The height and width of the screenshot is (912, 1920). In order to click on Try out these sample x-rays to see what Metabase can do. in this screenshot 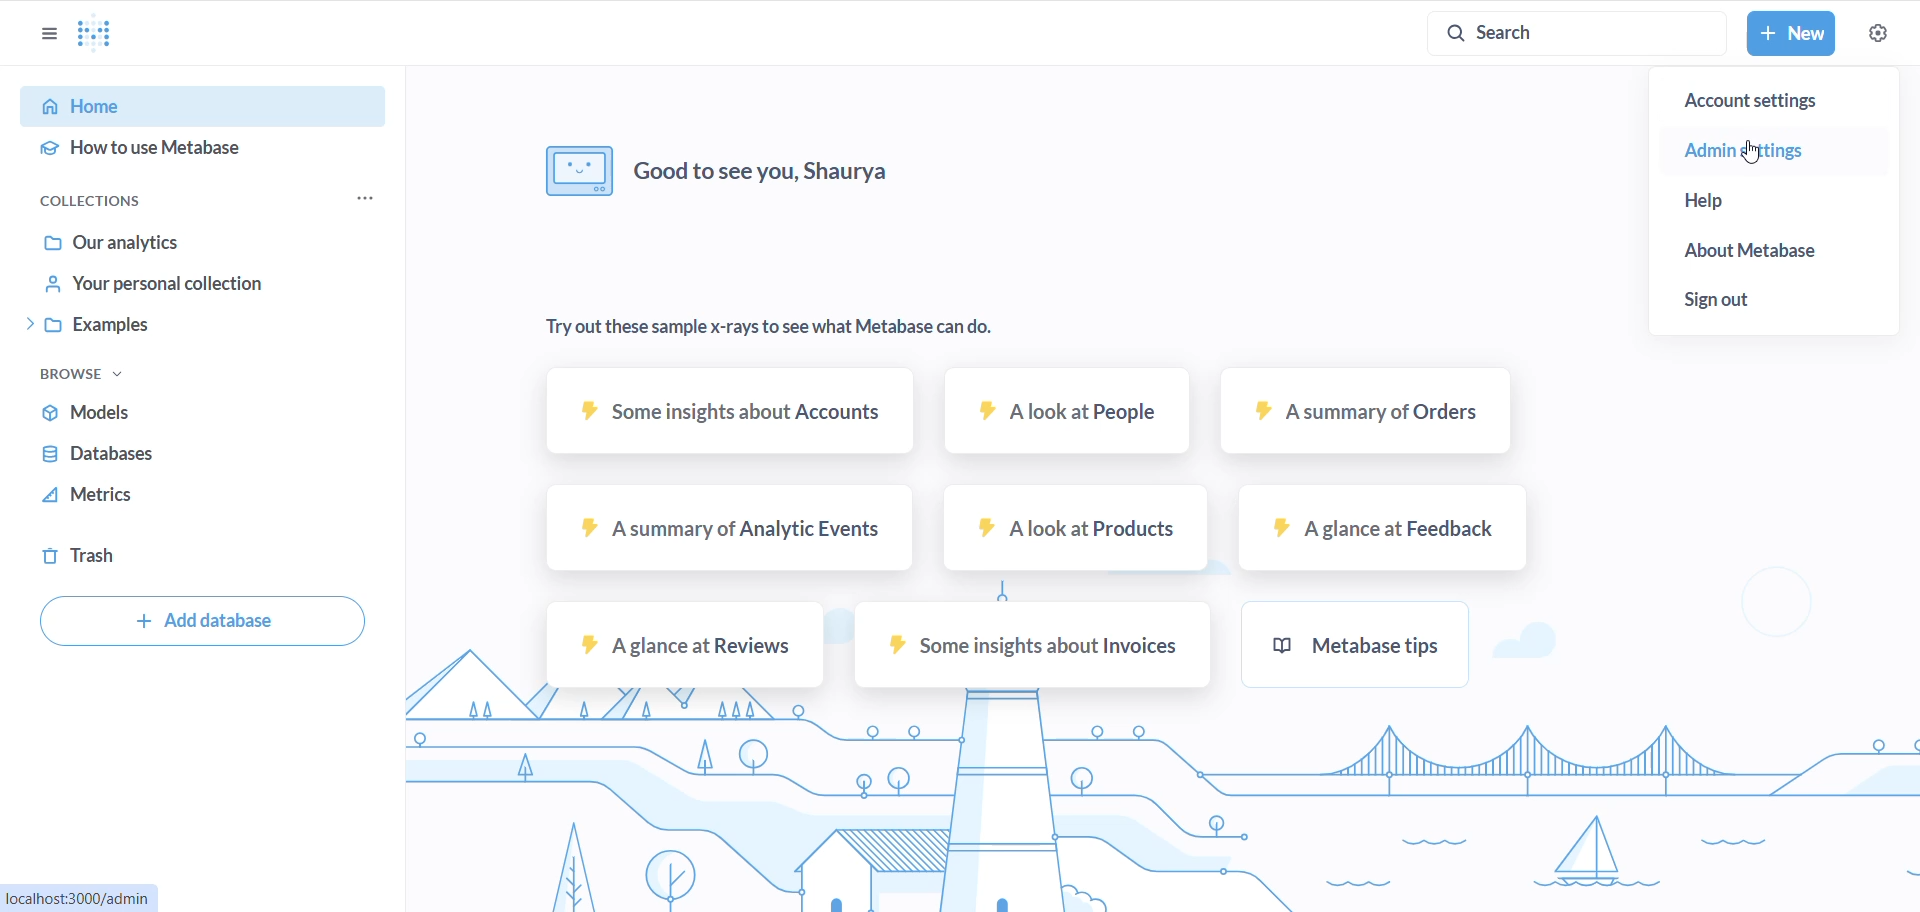, I will do `click(770, 329)`.